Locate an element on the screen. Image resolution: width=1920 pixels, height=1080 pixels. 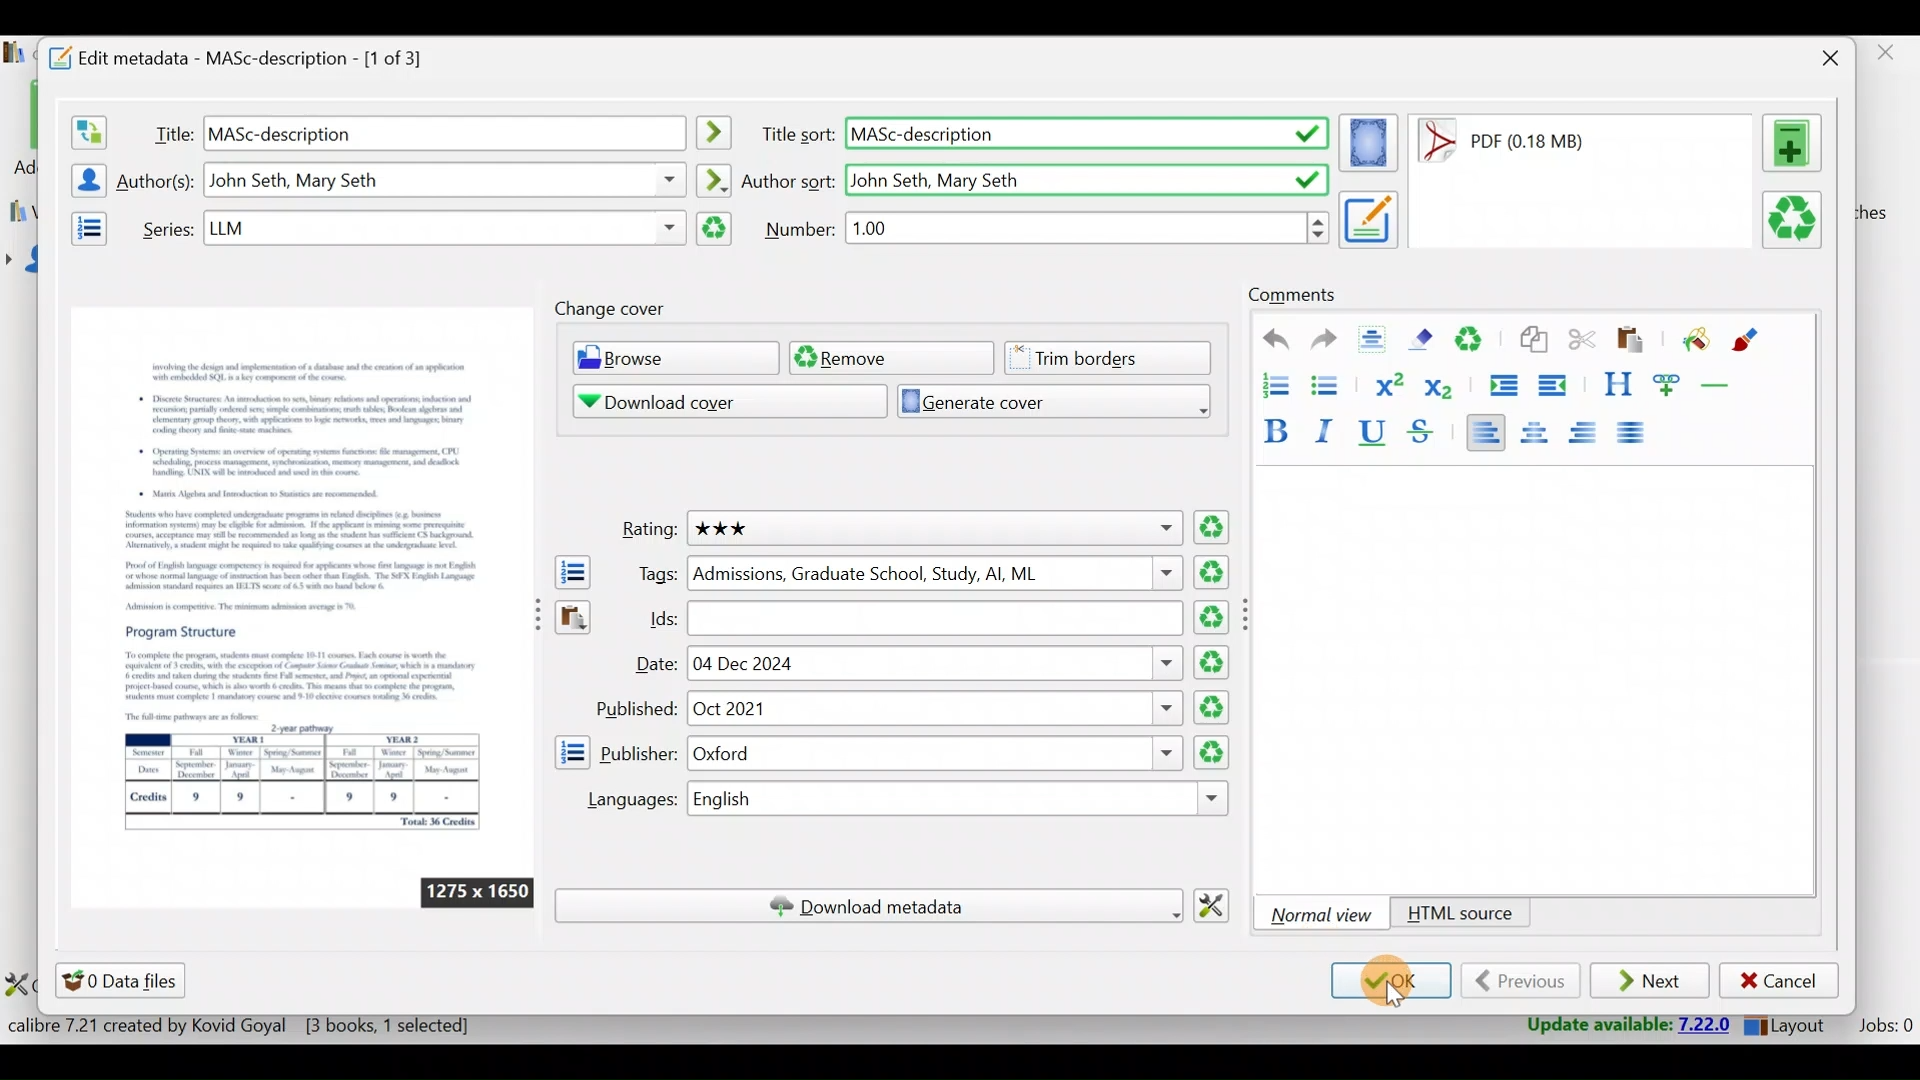
Remove the selected format from this book is located at coordinates (1796, 221).